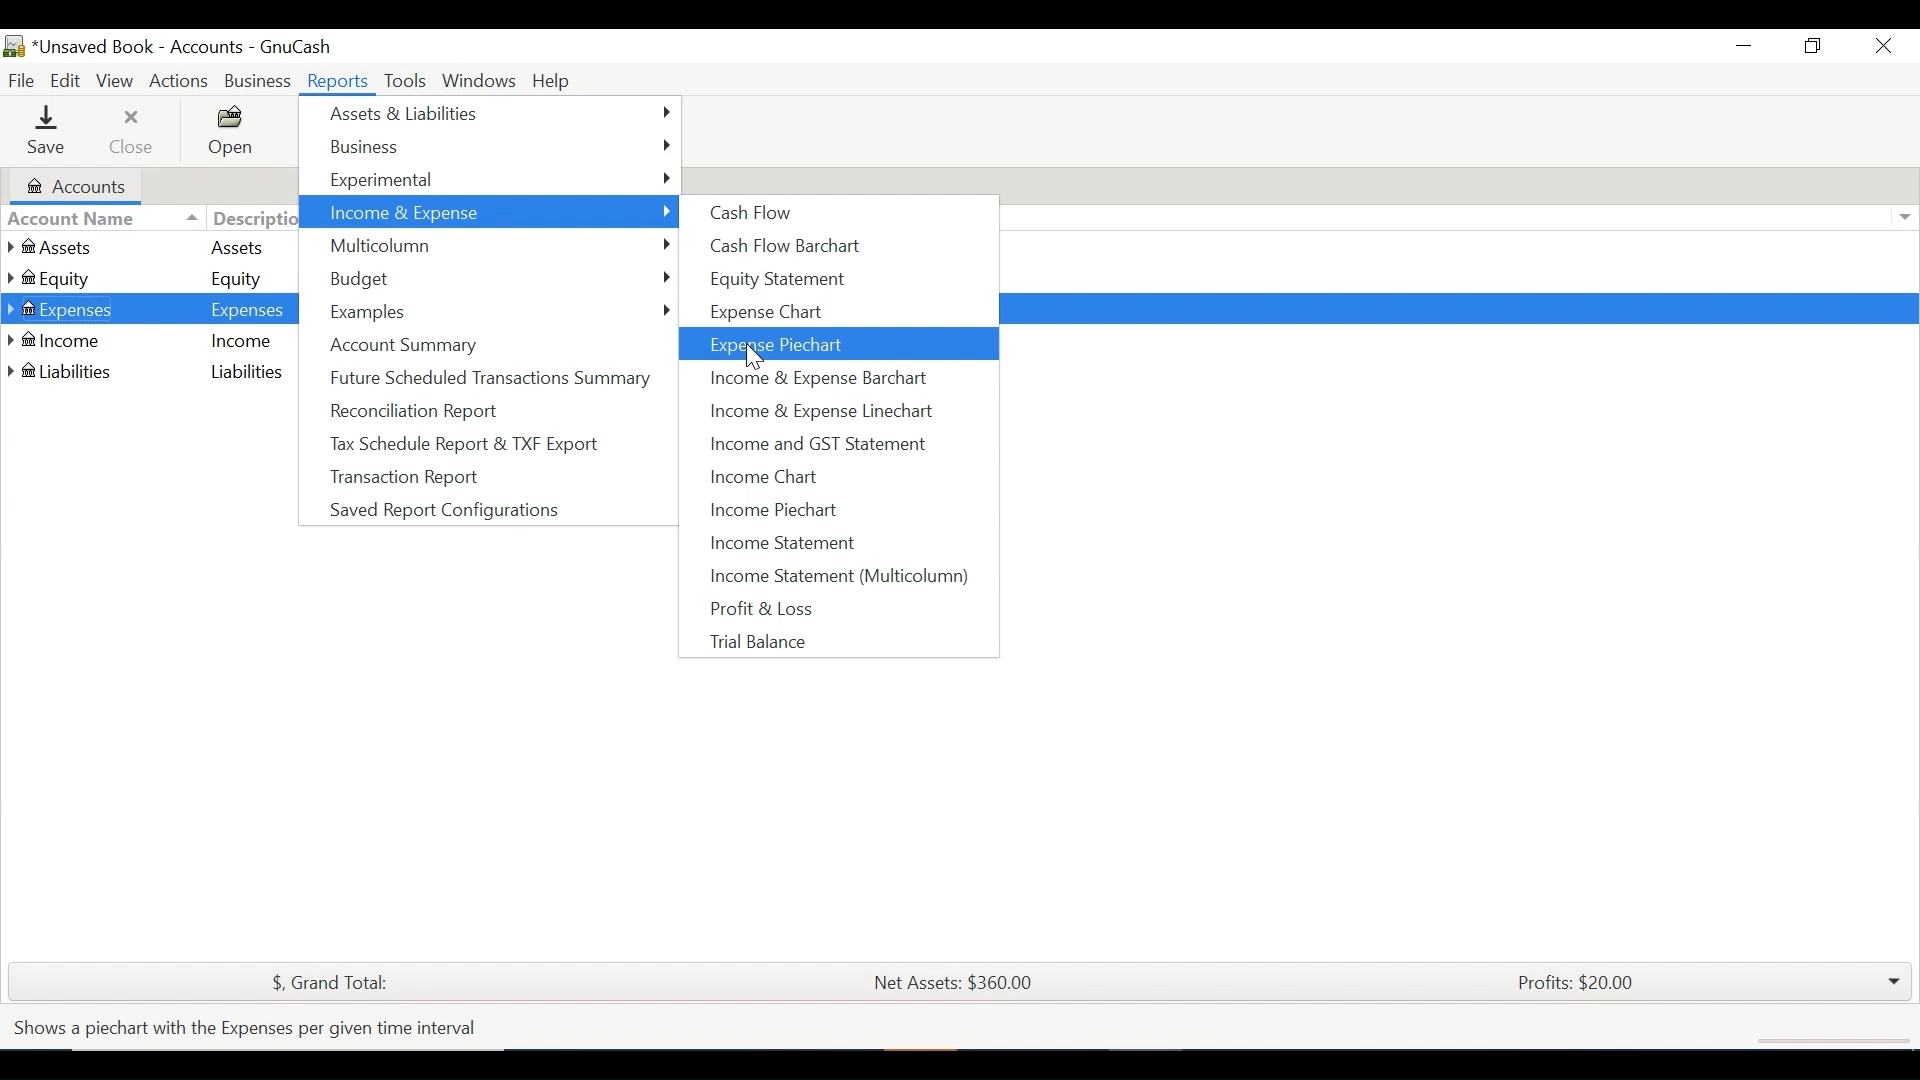  I want to click on Minimize, so click(1744, 48).